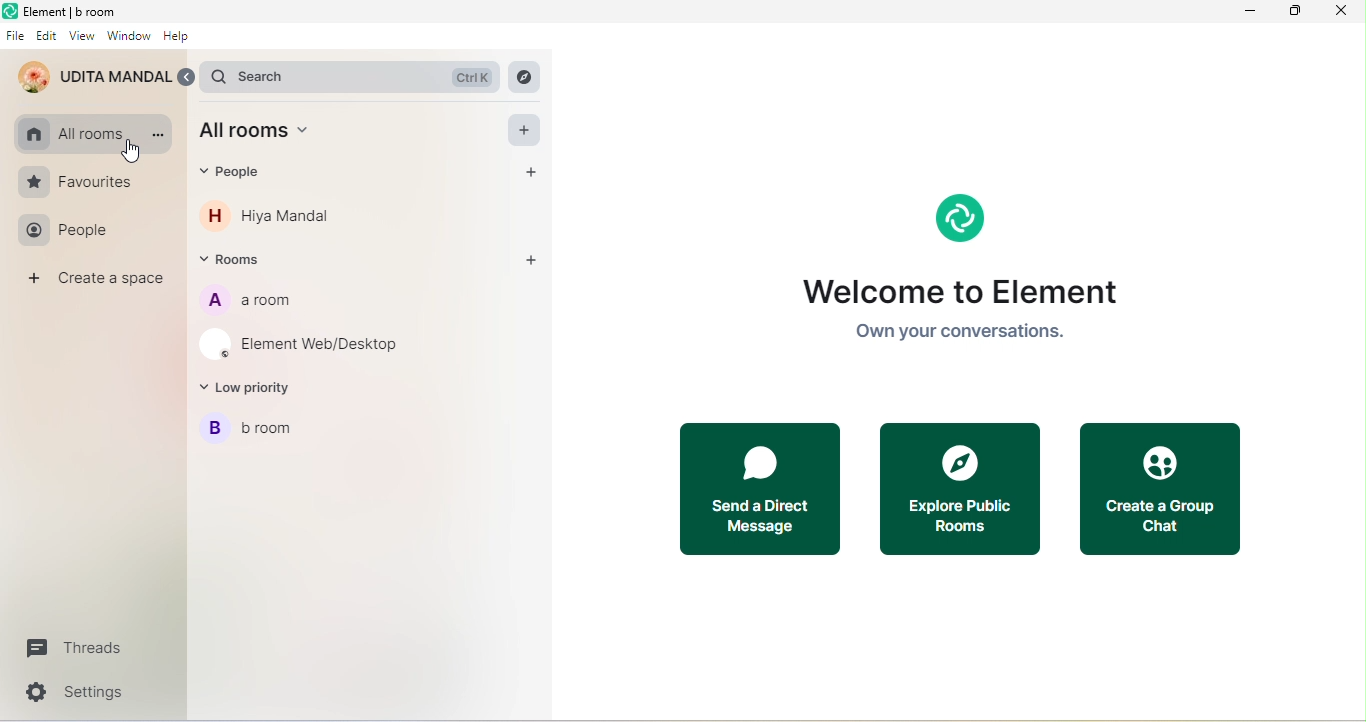 This screenshot has height=722, width=1366. I want to click on settings, so click(80, 692).